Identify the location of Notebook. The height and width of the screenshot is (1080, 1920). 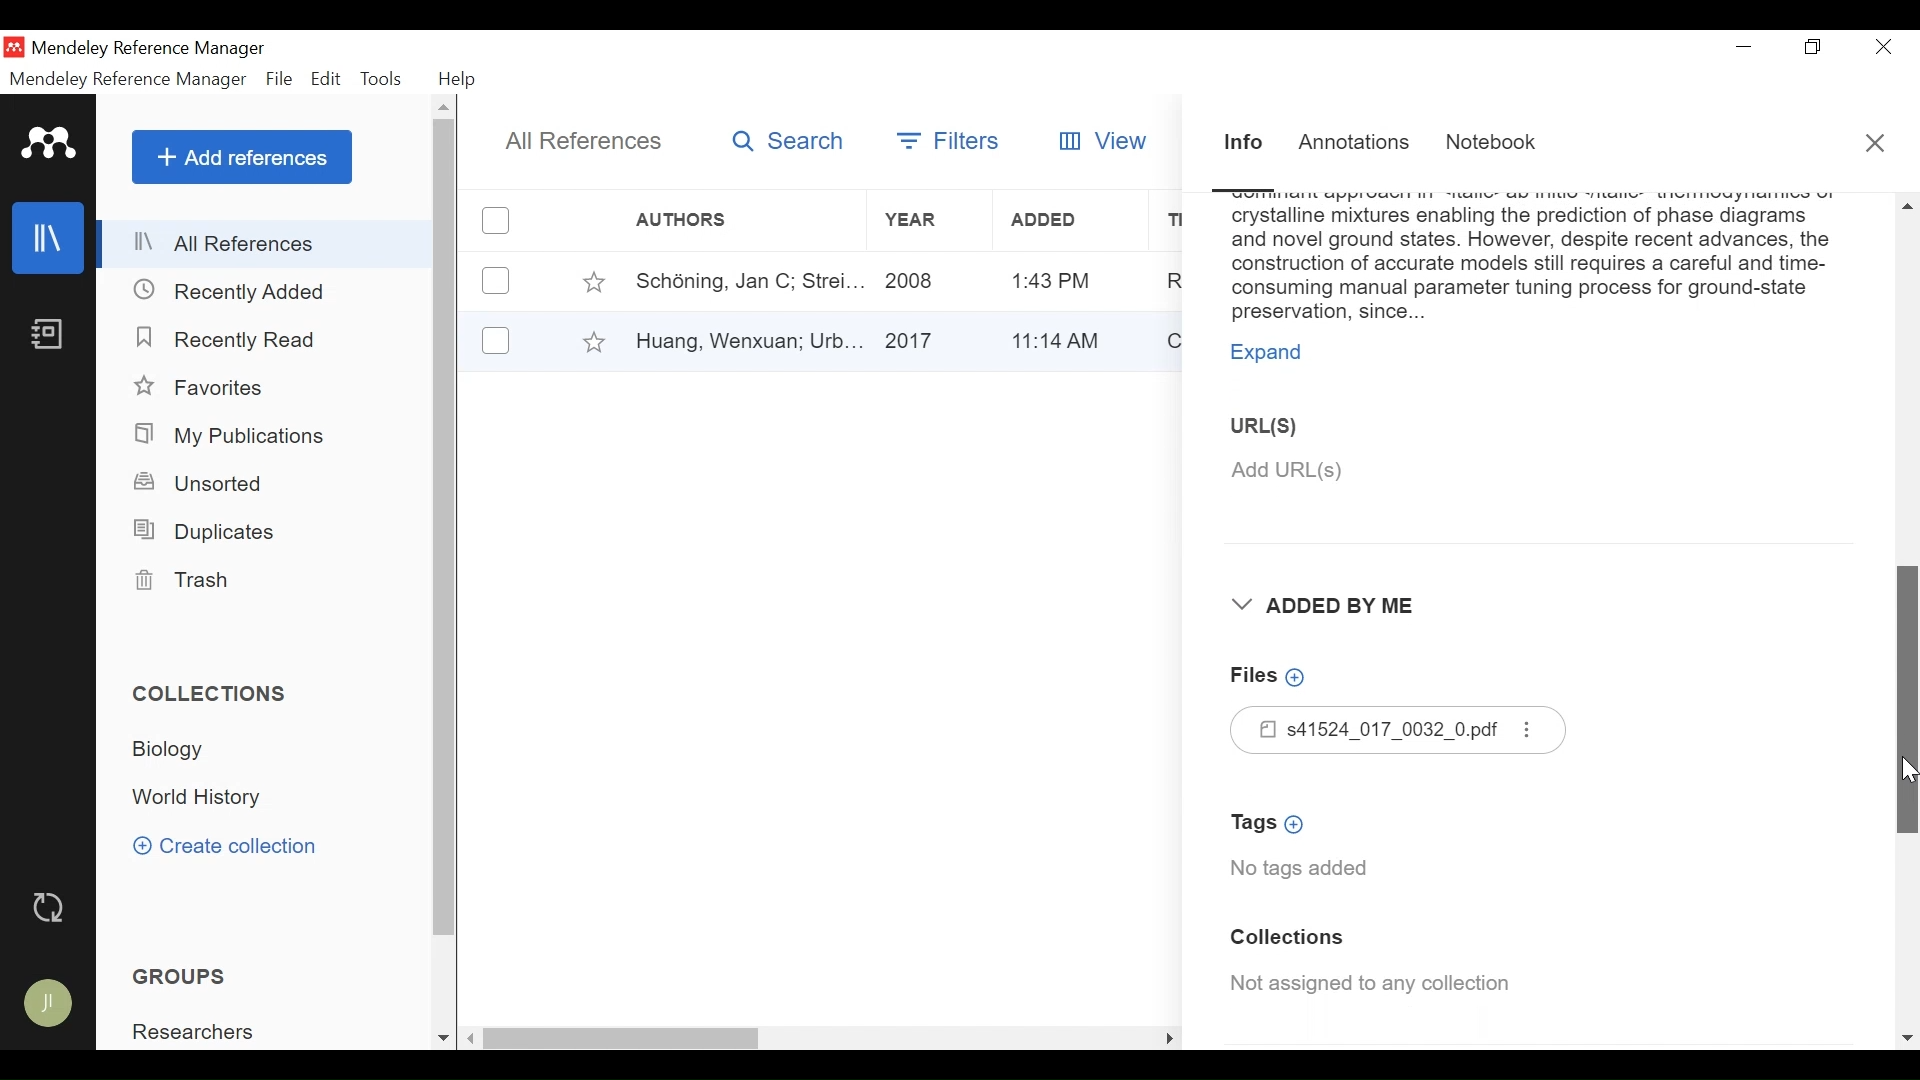
(47, 333).